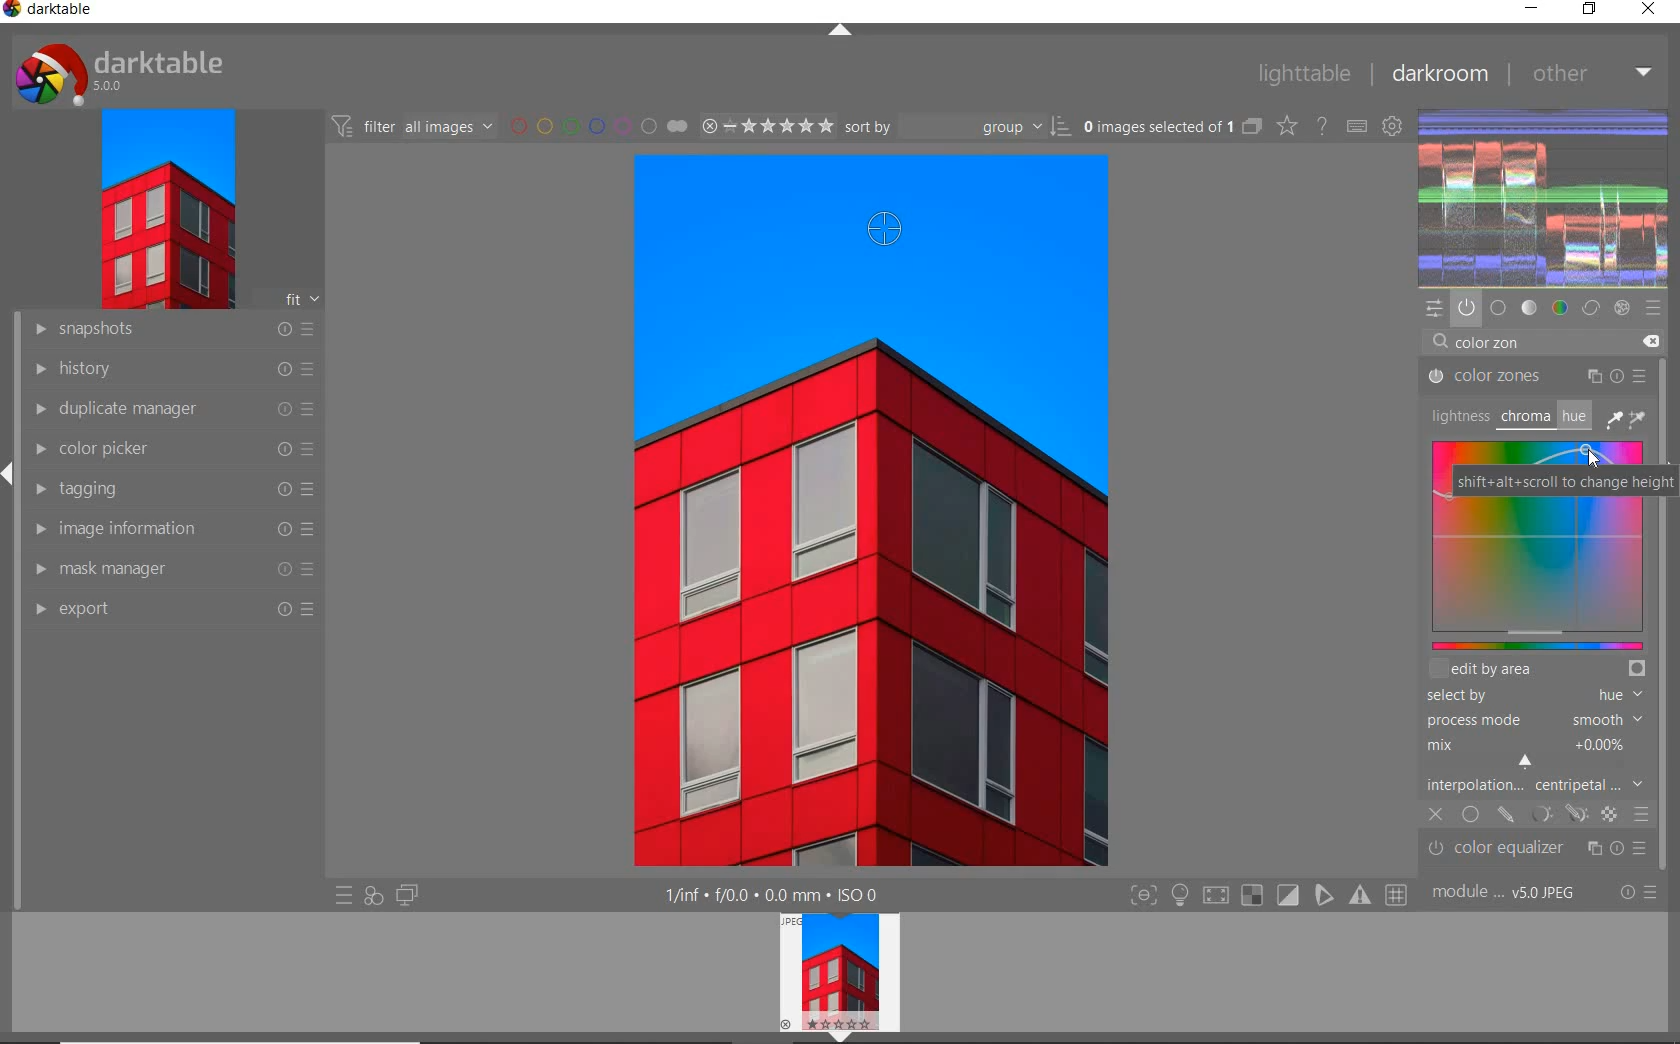 This screenshot has height=1044, width=1680. Describe the element at coordinates (1624, 308) in the screenshot. I see `effect` at that location.